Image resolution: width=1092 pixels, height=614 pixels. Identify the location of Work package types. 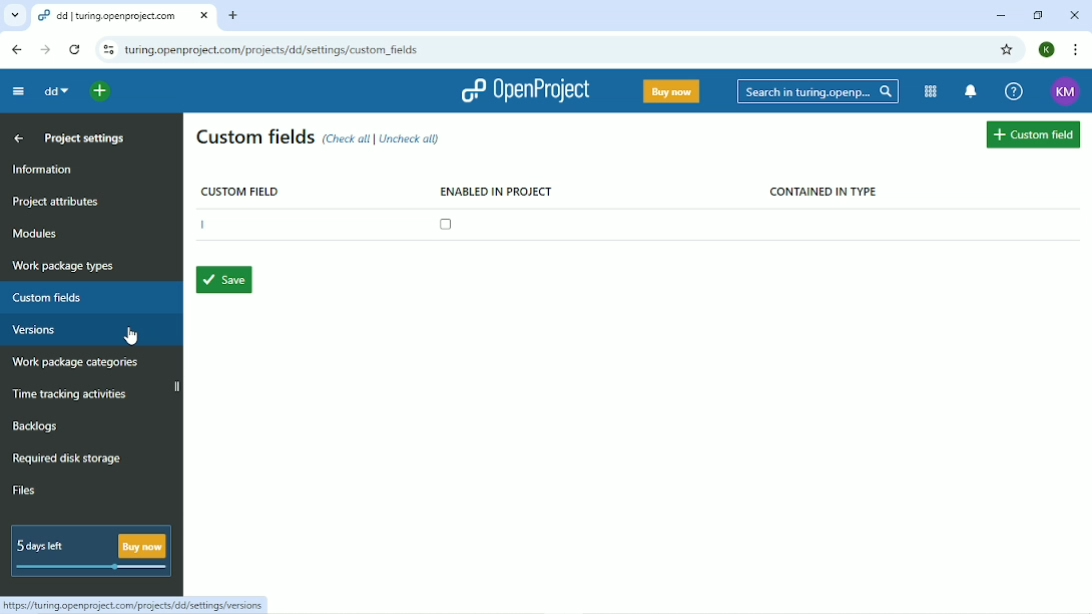
(63, 266).